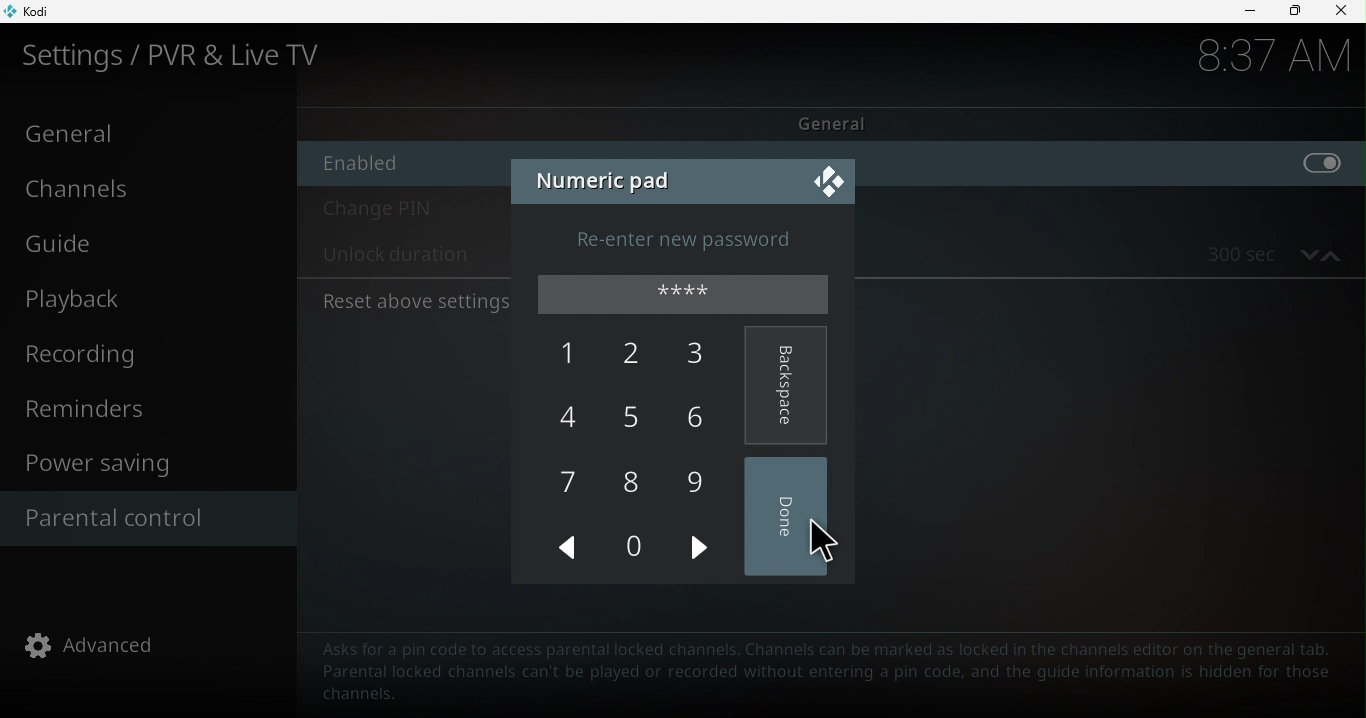 Image resolution: width=1366 pixels, height=718 pixels. Describe the element at coordinates (574, 421) in the screenshot. I see `4` at that location.